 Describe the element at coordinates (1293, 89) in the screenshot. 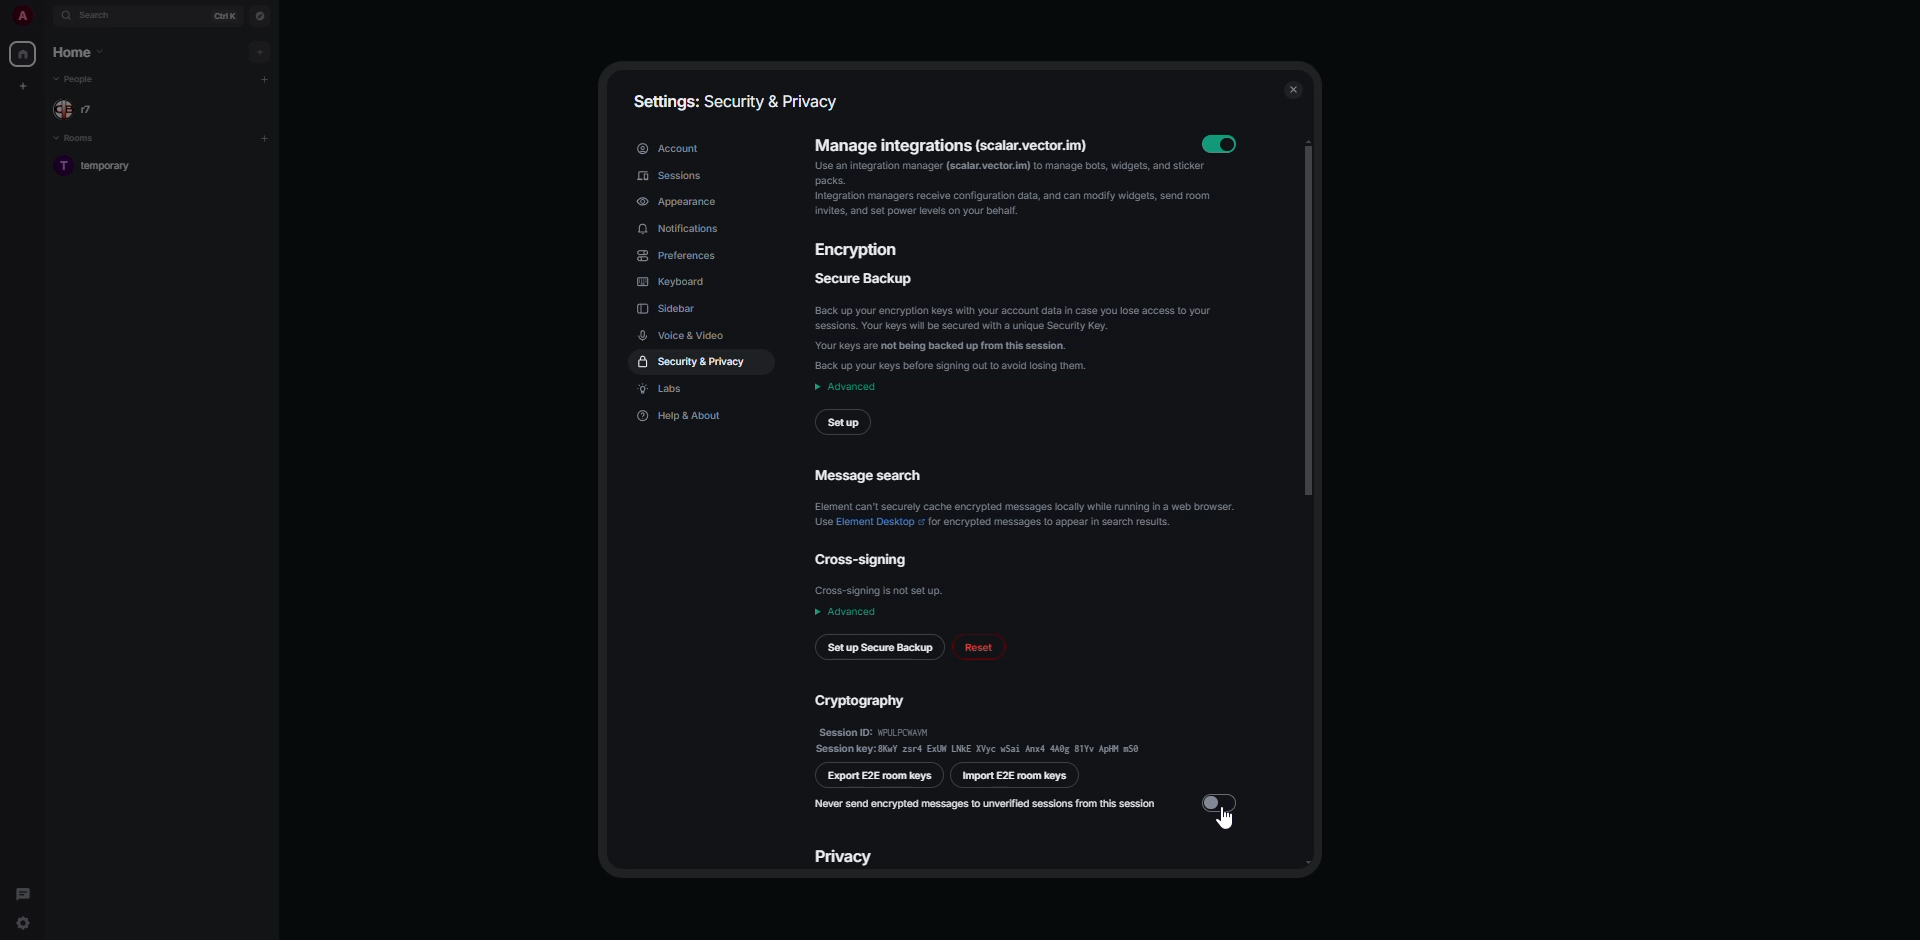

I see `close` at that location.